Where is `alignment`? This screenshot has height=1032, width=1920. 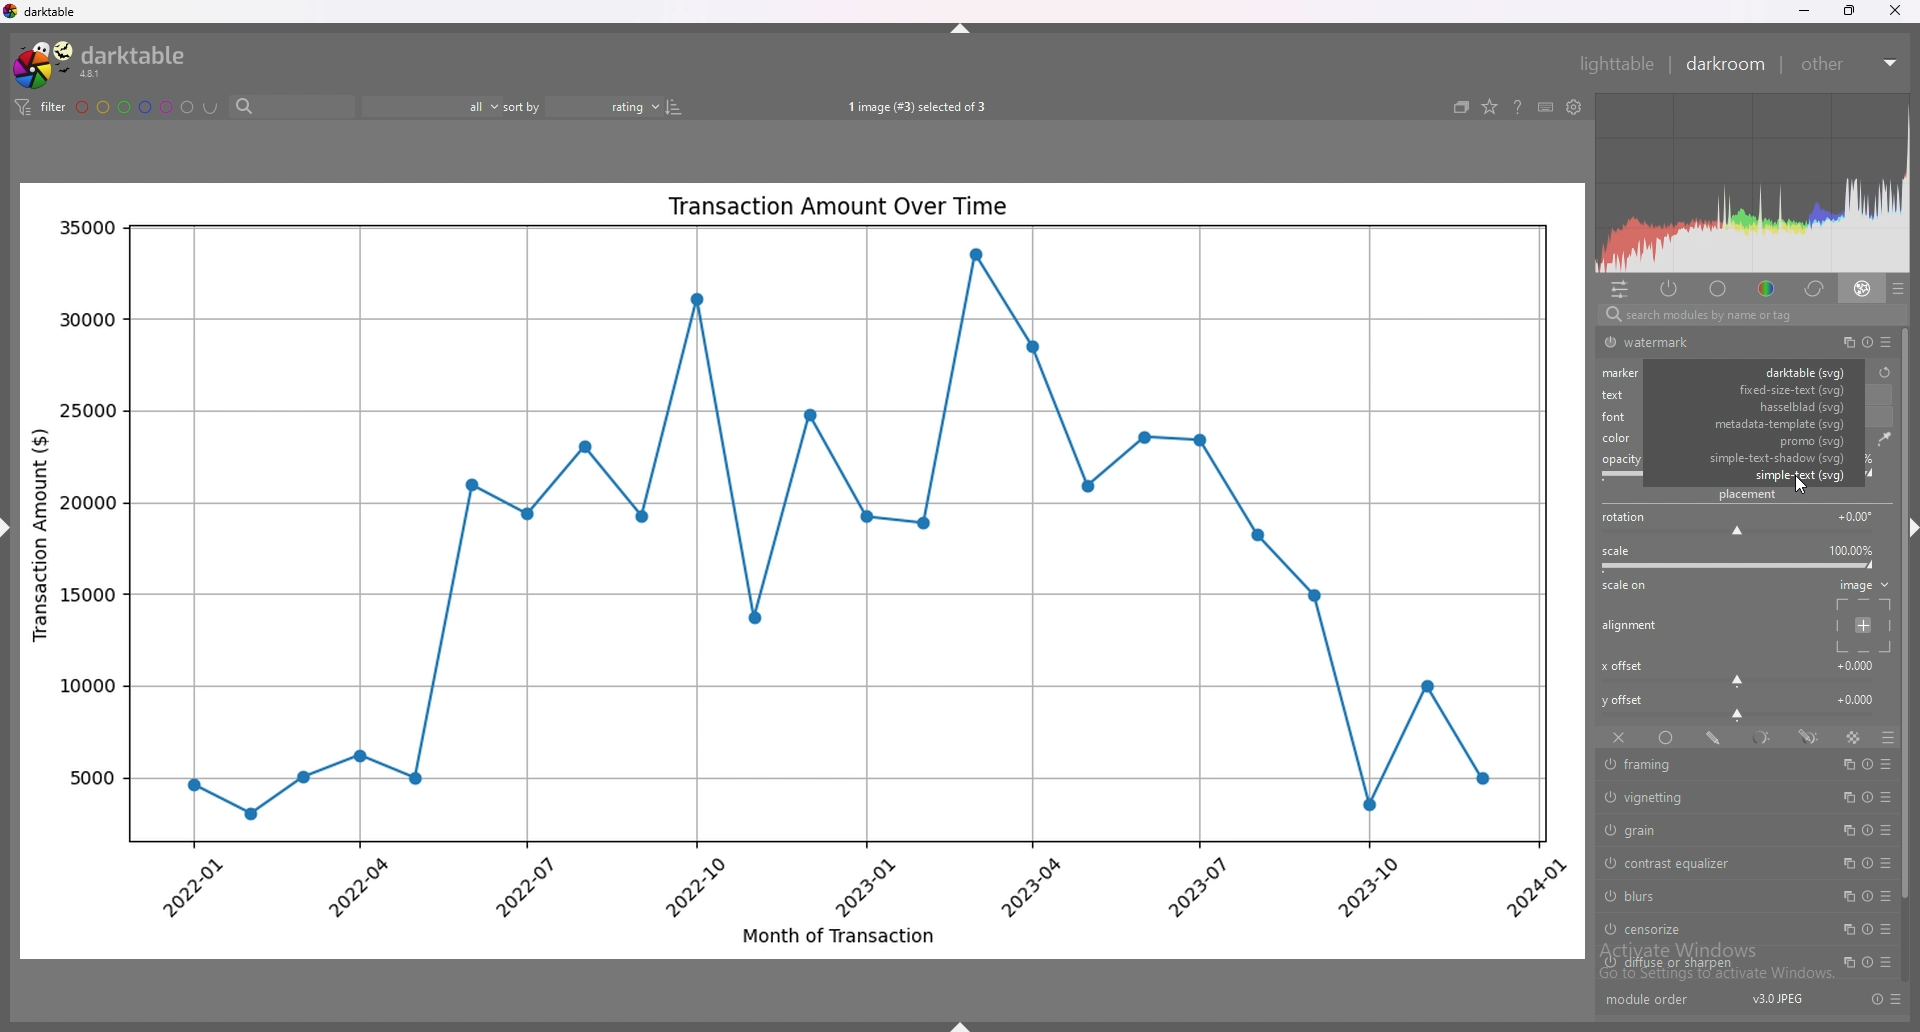 alignment is located at coordinates (1631, 625).